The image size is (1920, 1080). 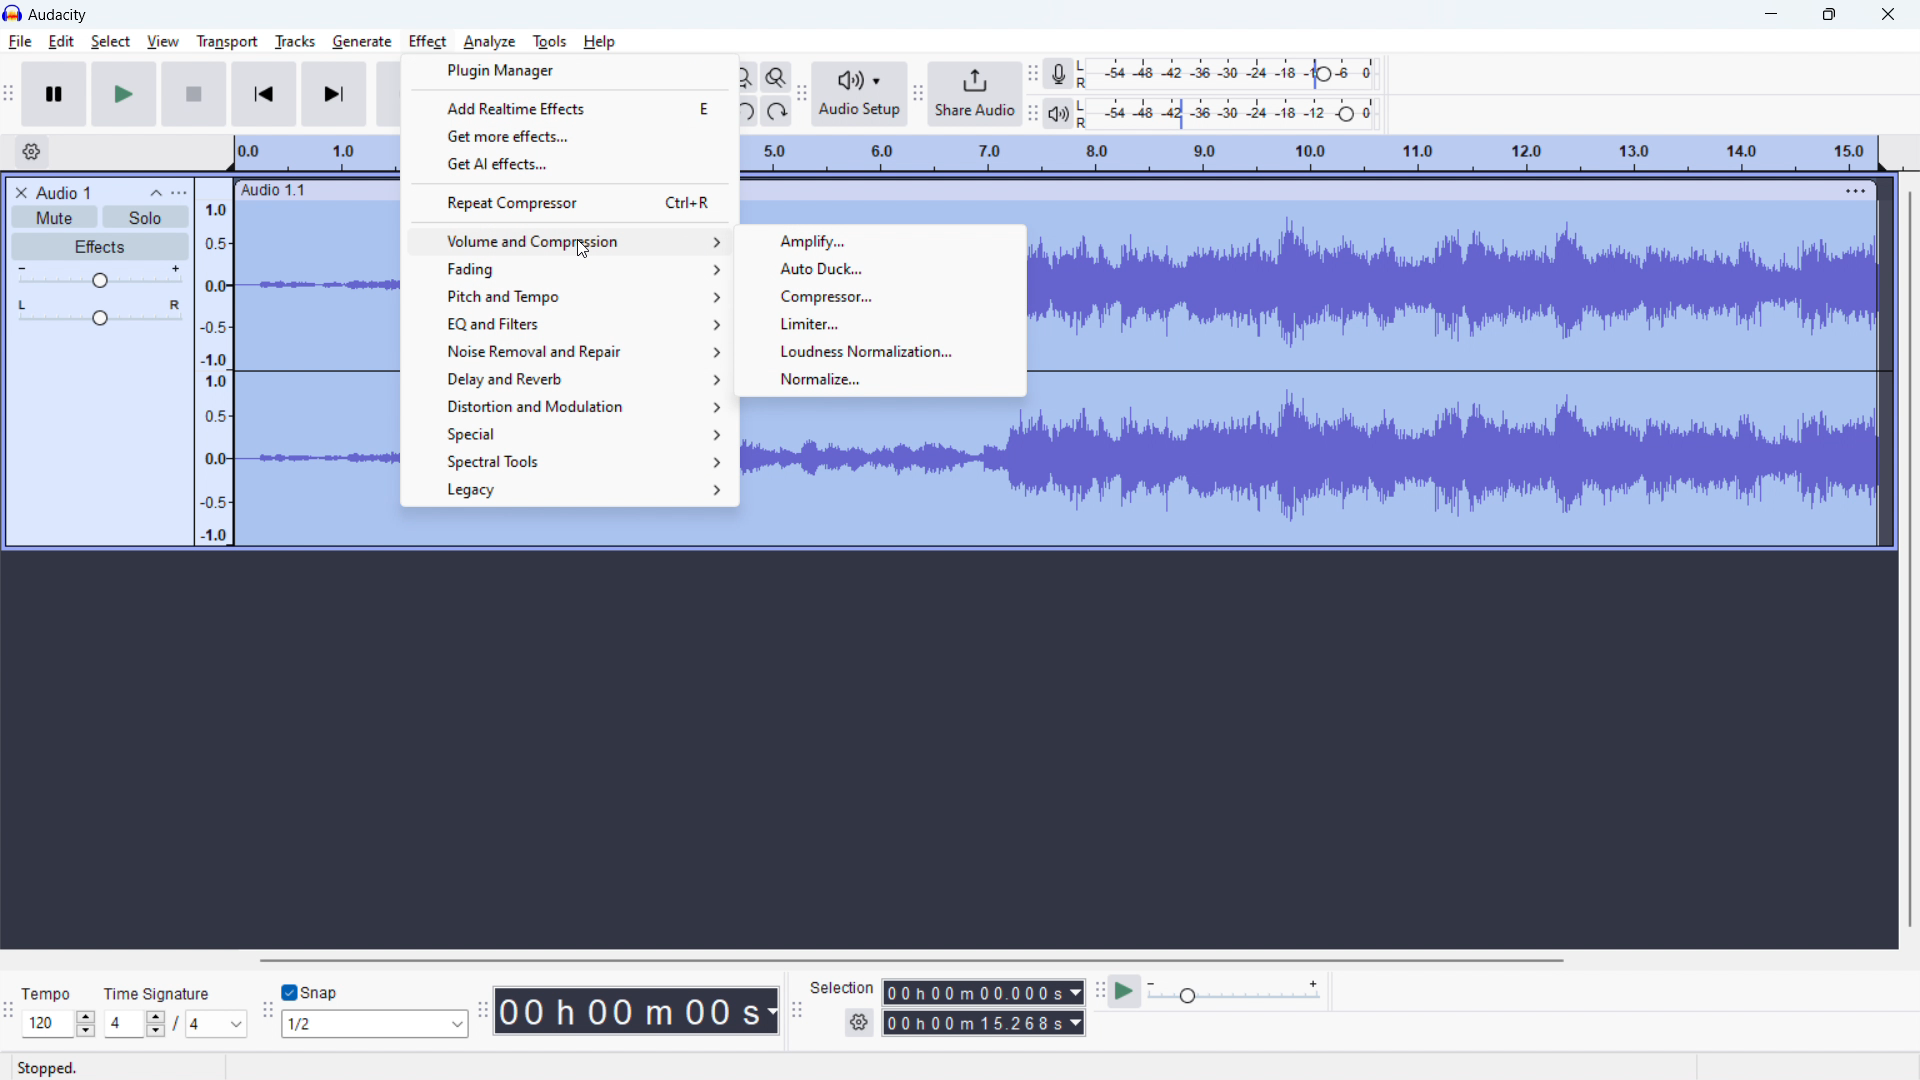 What do you see at coordinates (1830, 14) in the screenshot?
I see `maximize` at bounding box center [1830, 14].